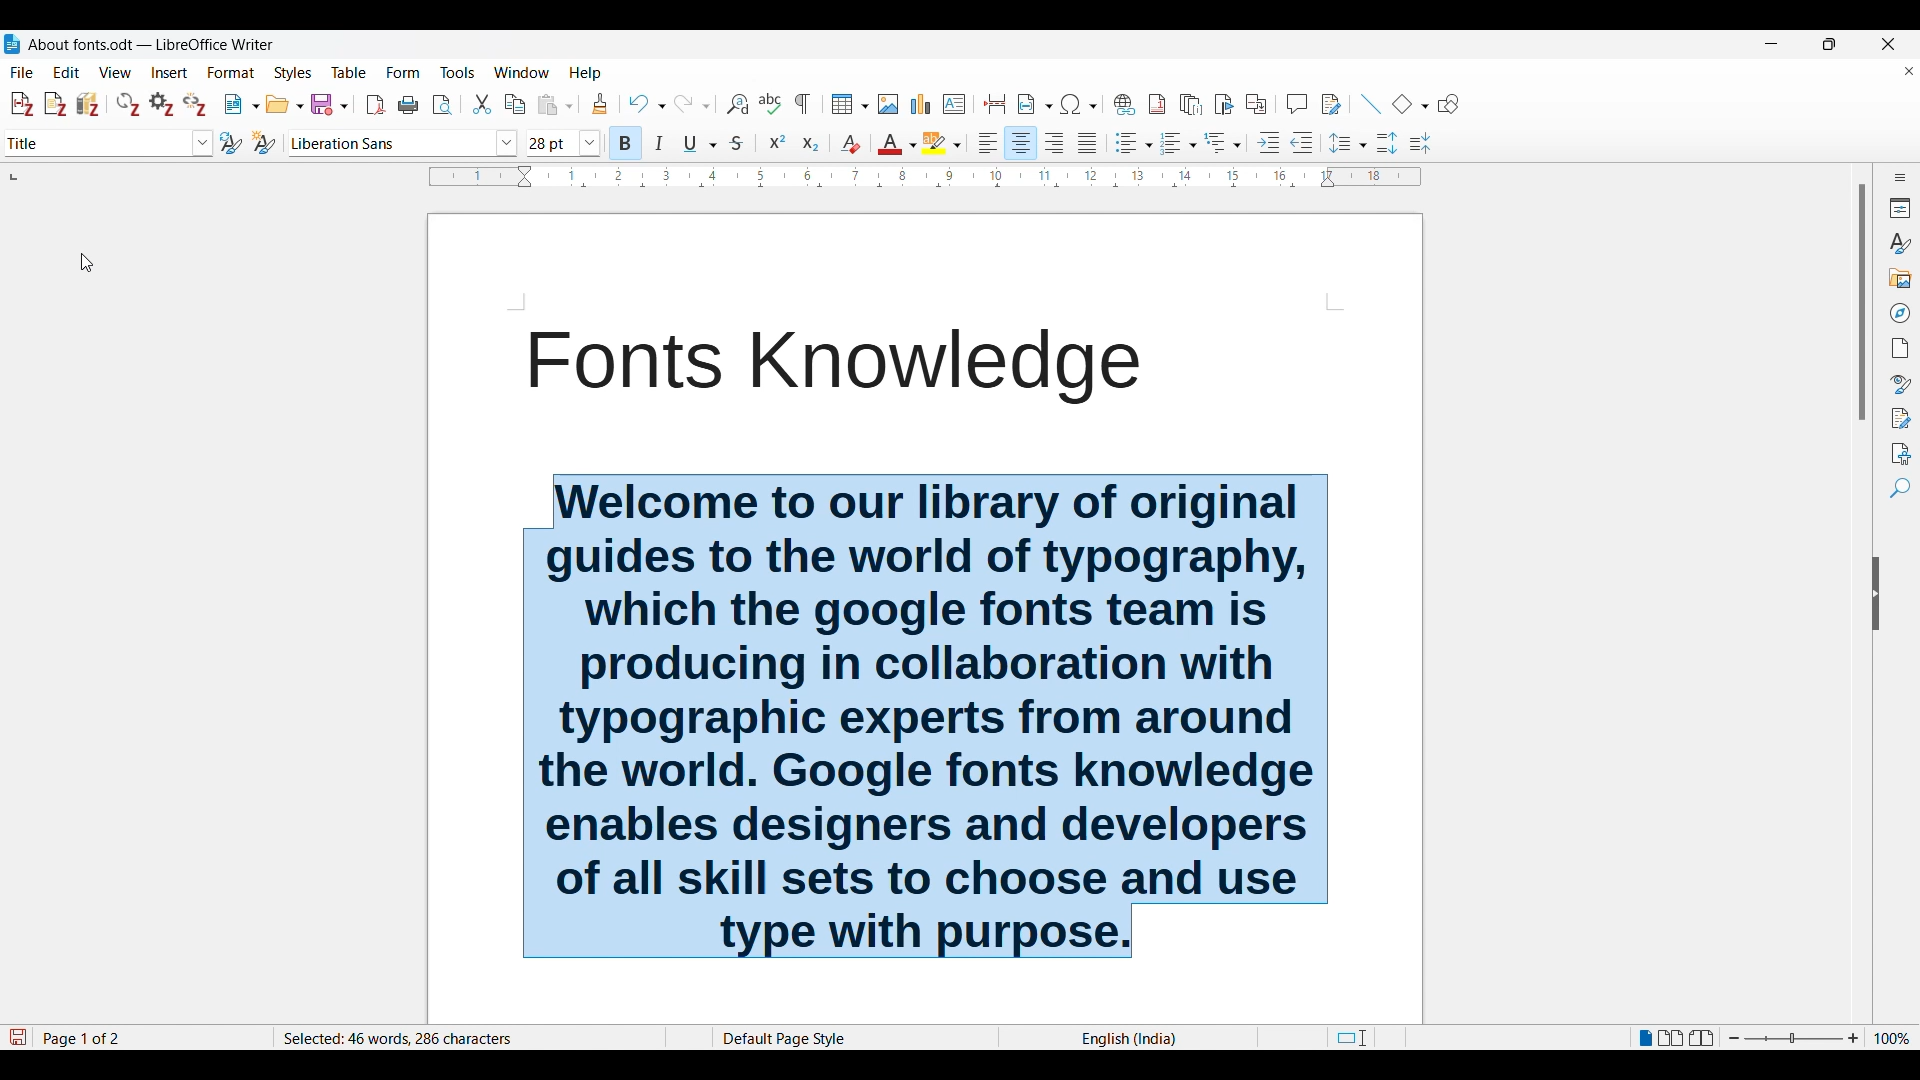  What do you see at coordinates (926, 715) in the screenshot?
I see `Font knowledge welcome message` at bounding box center [926, 715].